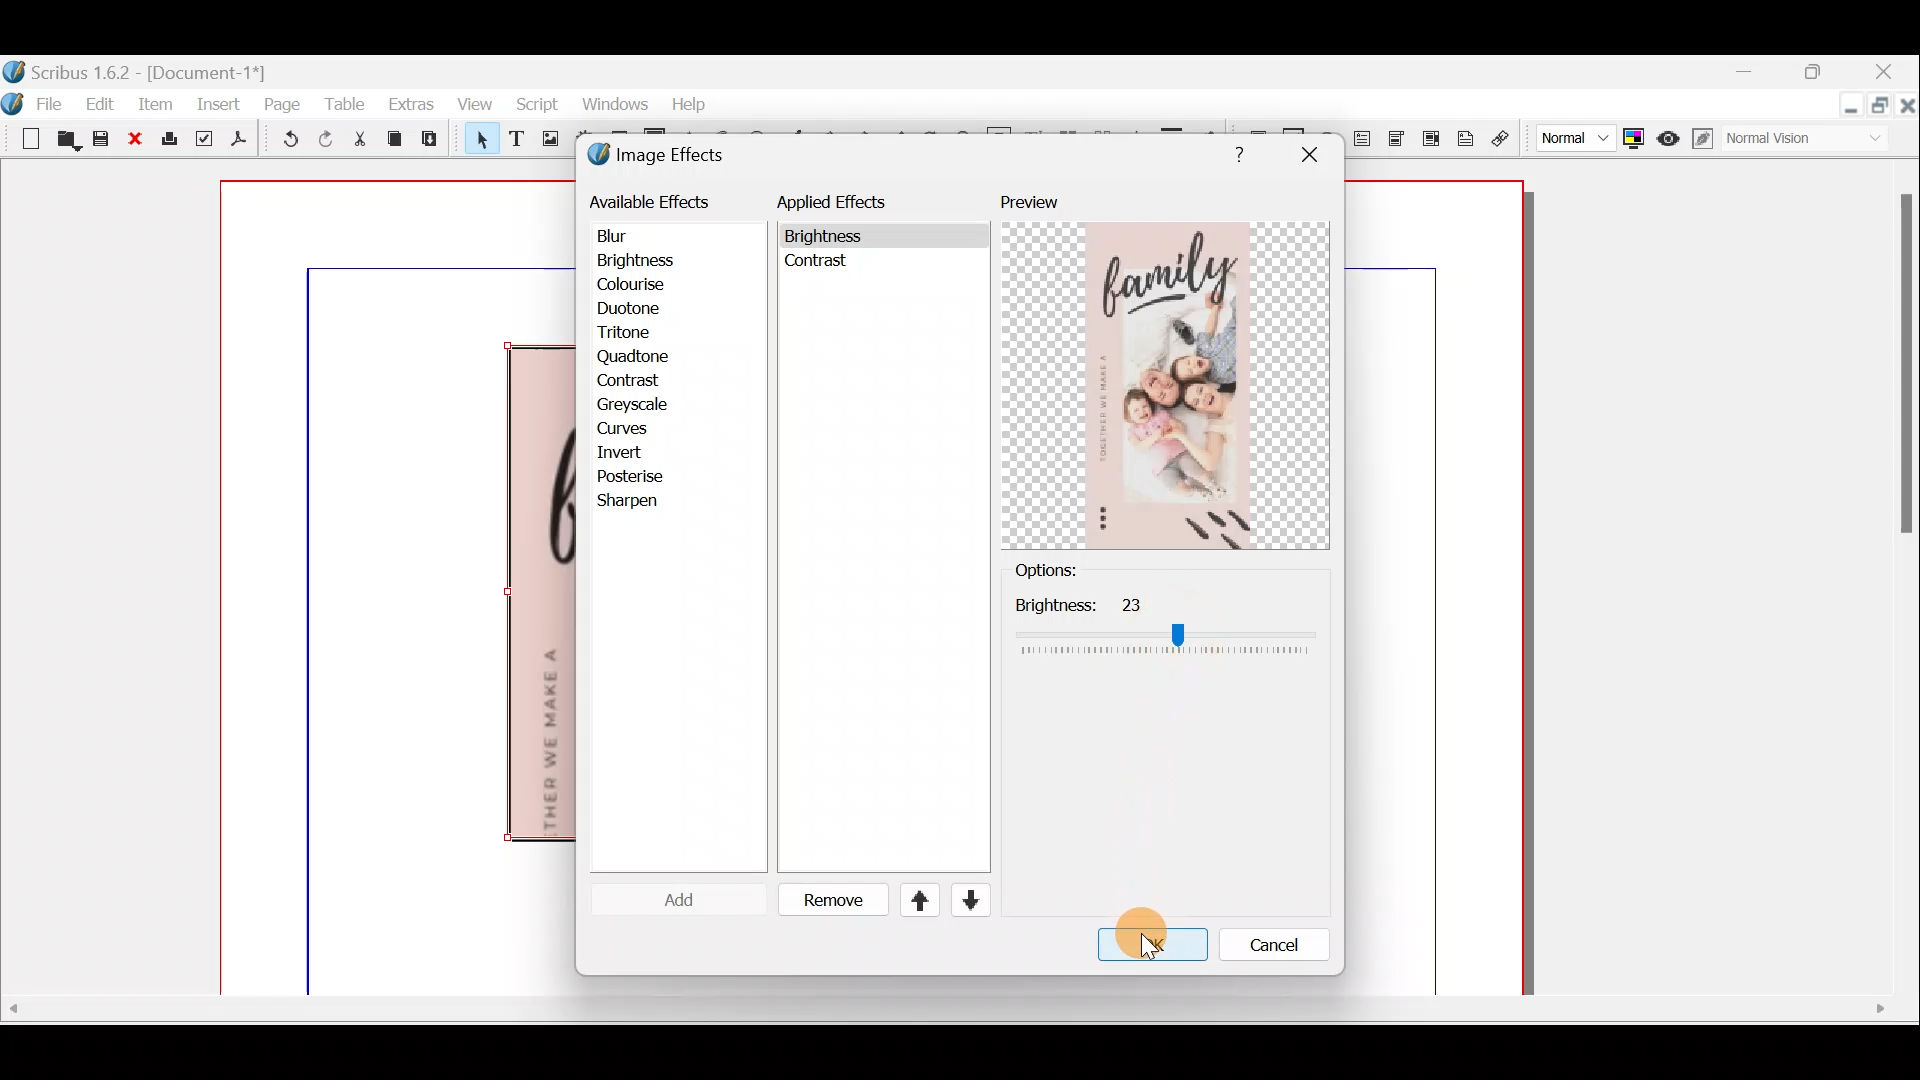 The image size is (1920, 1080). What do you see at coordinates (547, 141) in the screenshot?
I see `Image frame` at bounding box center [547, 141].